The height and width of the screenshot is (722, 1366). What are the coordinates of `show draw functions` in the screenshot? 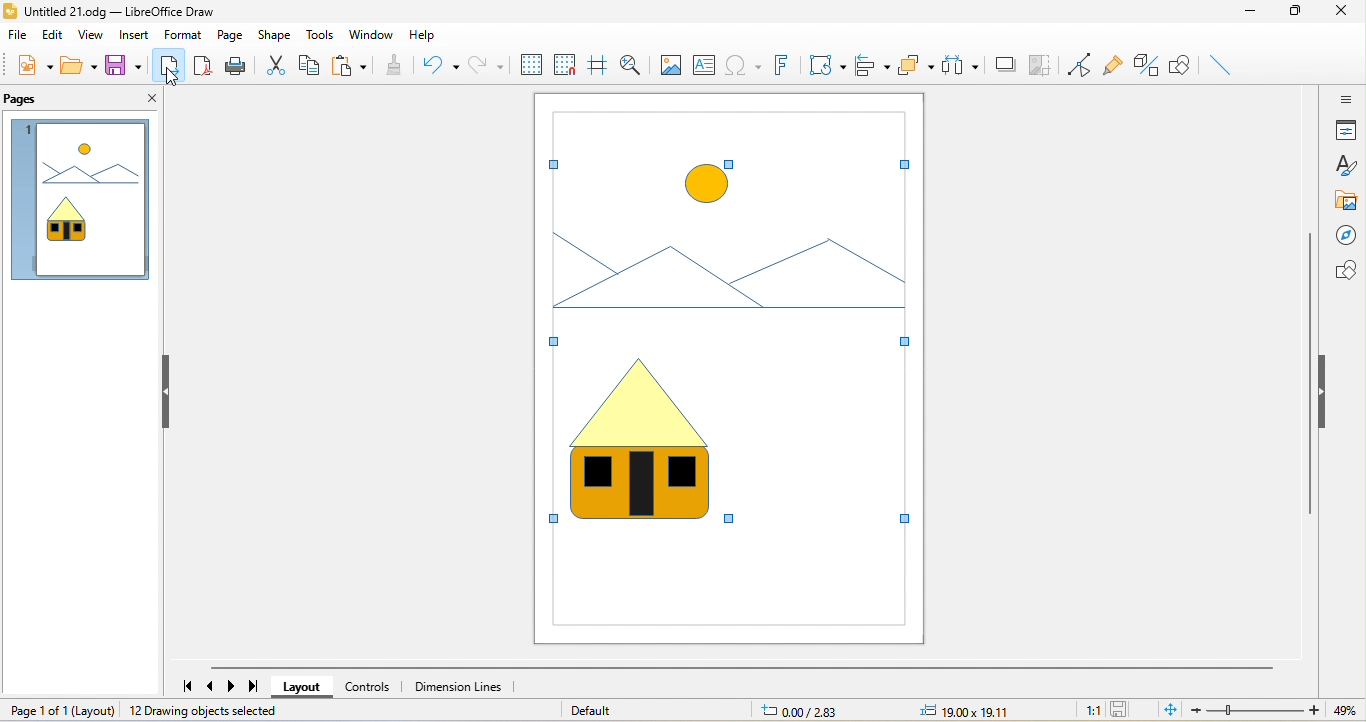 It's located at (1182, 67).